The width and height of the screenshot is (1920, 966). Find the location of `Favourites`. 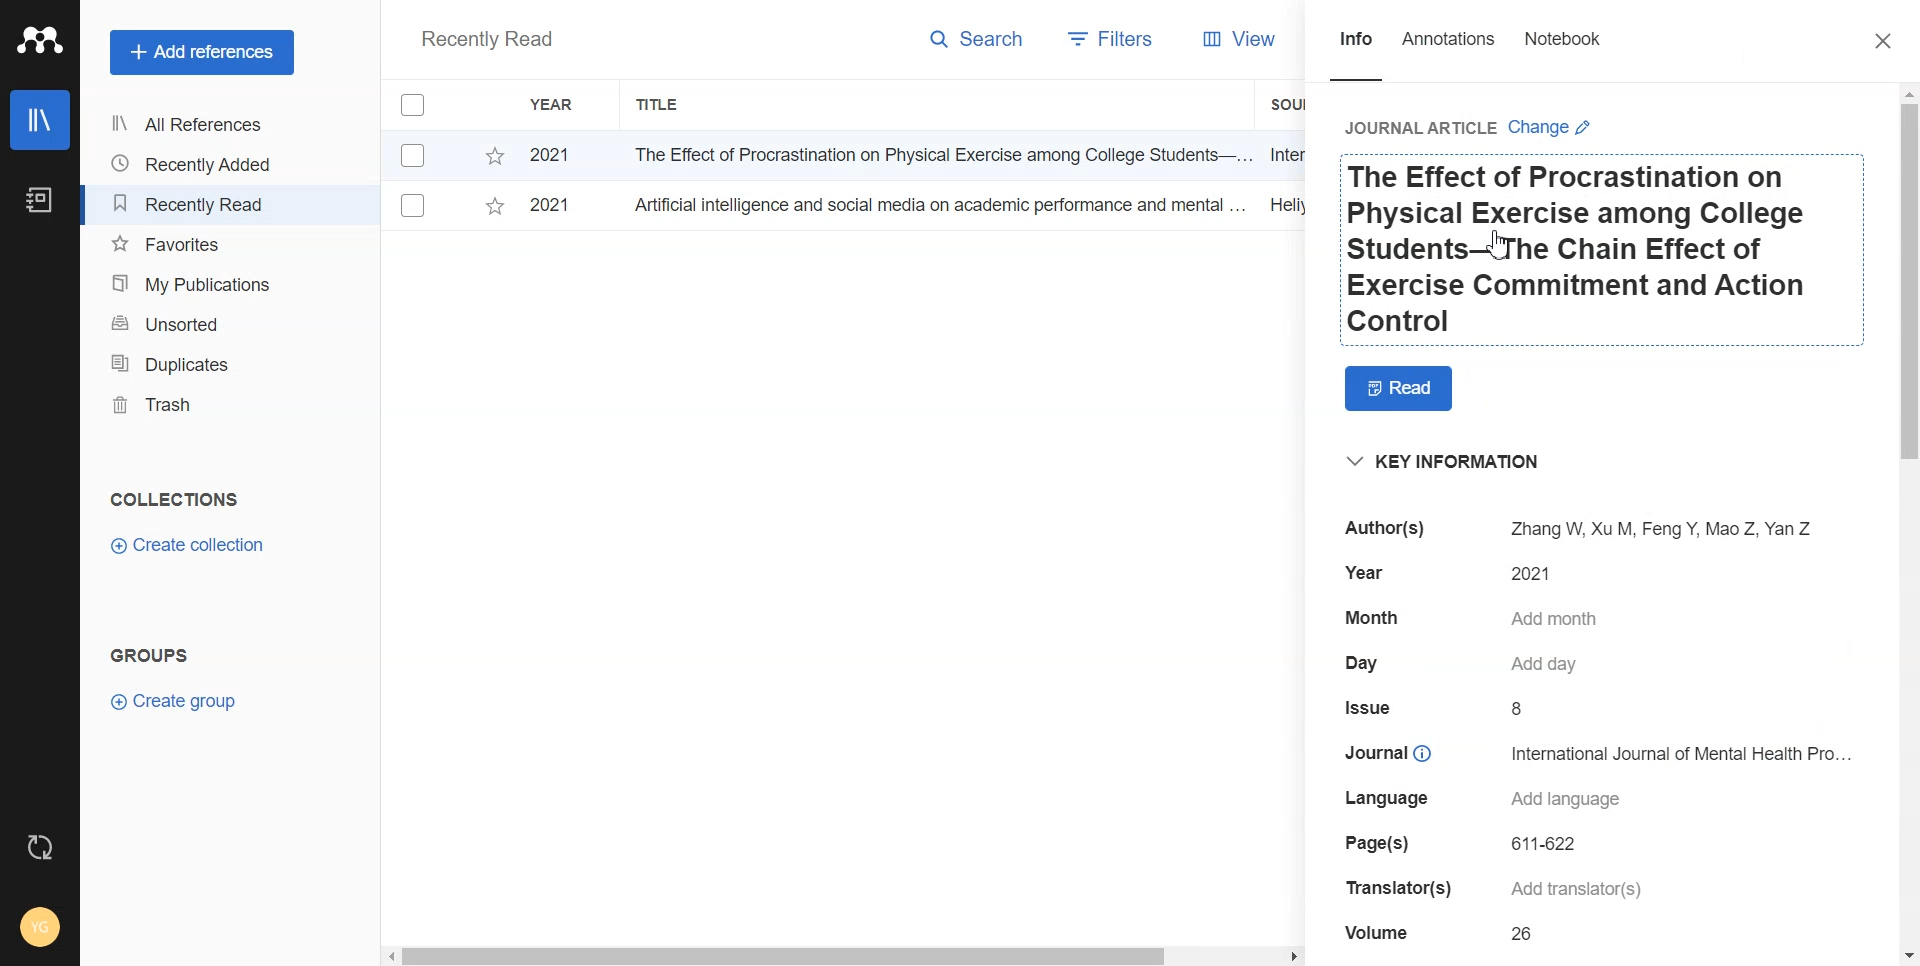

Favourites is located at coordinates (197, 245).